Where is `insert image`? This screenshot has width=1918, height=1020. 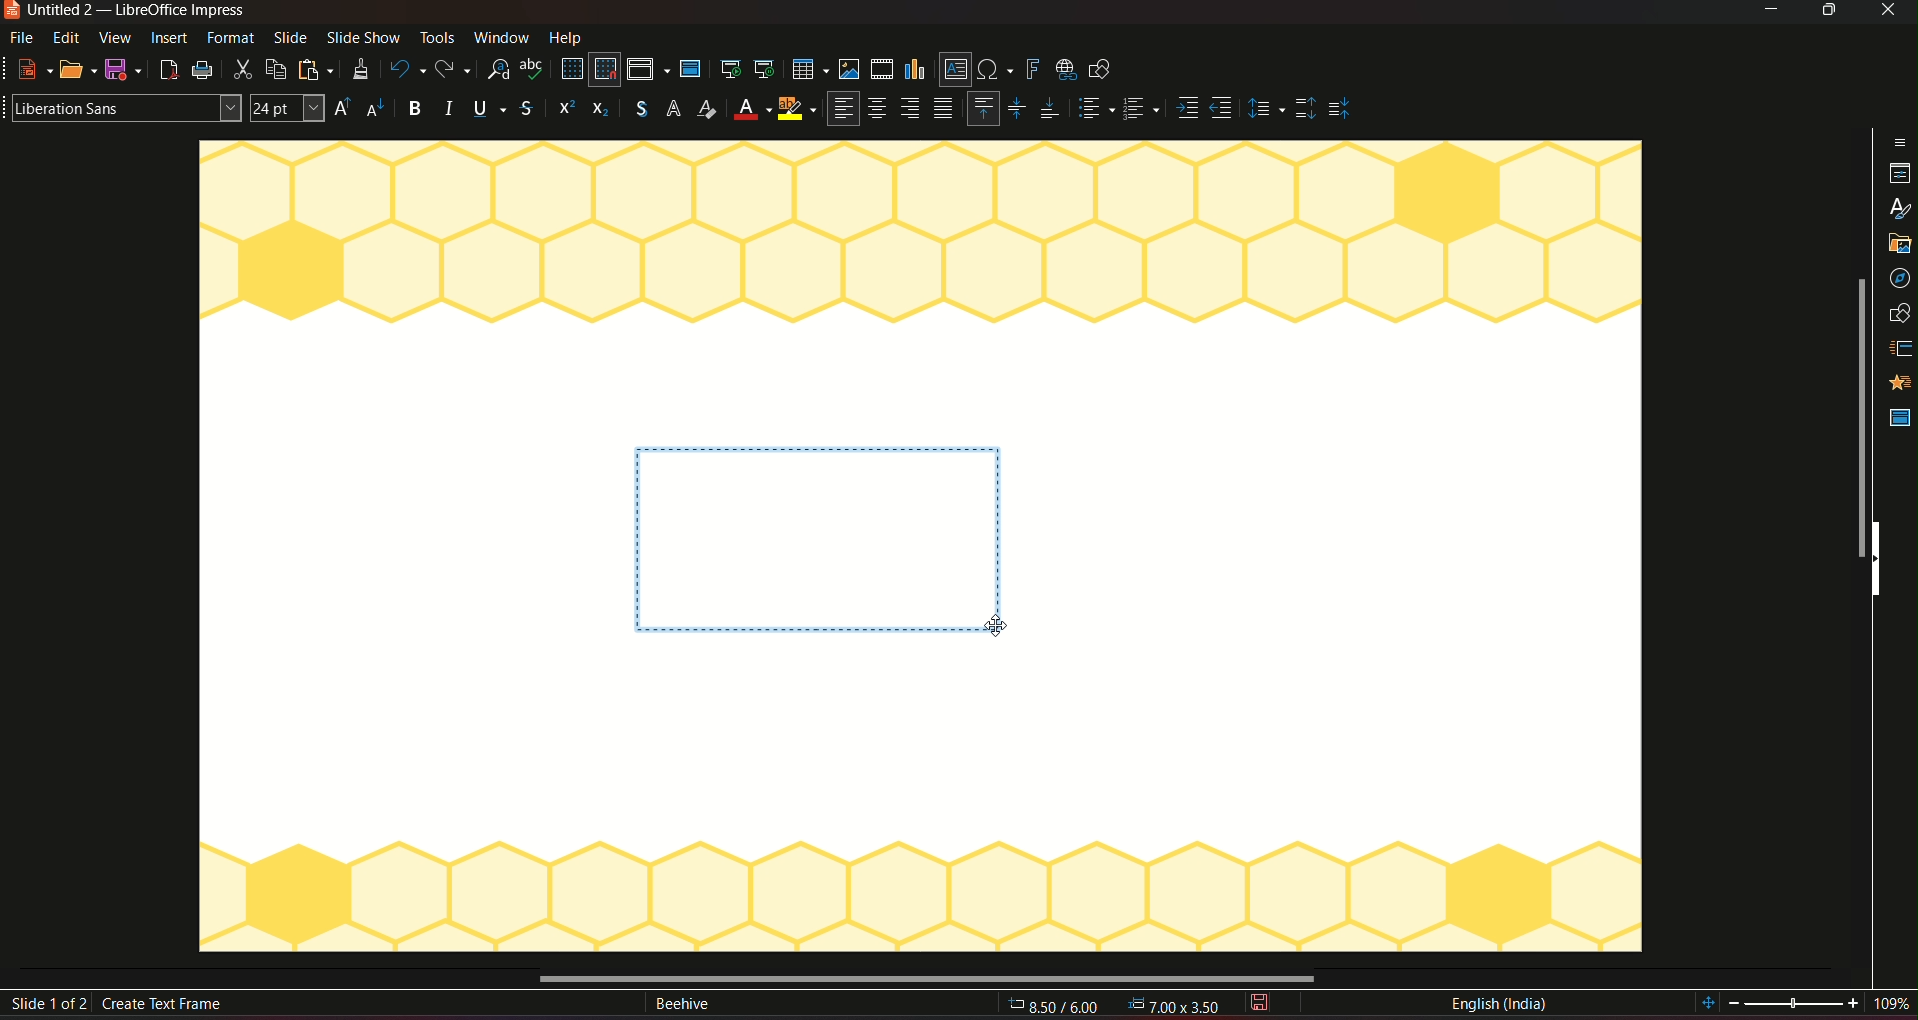
insert image is located at coordinates (848, 69).